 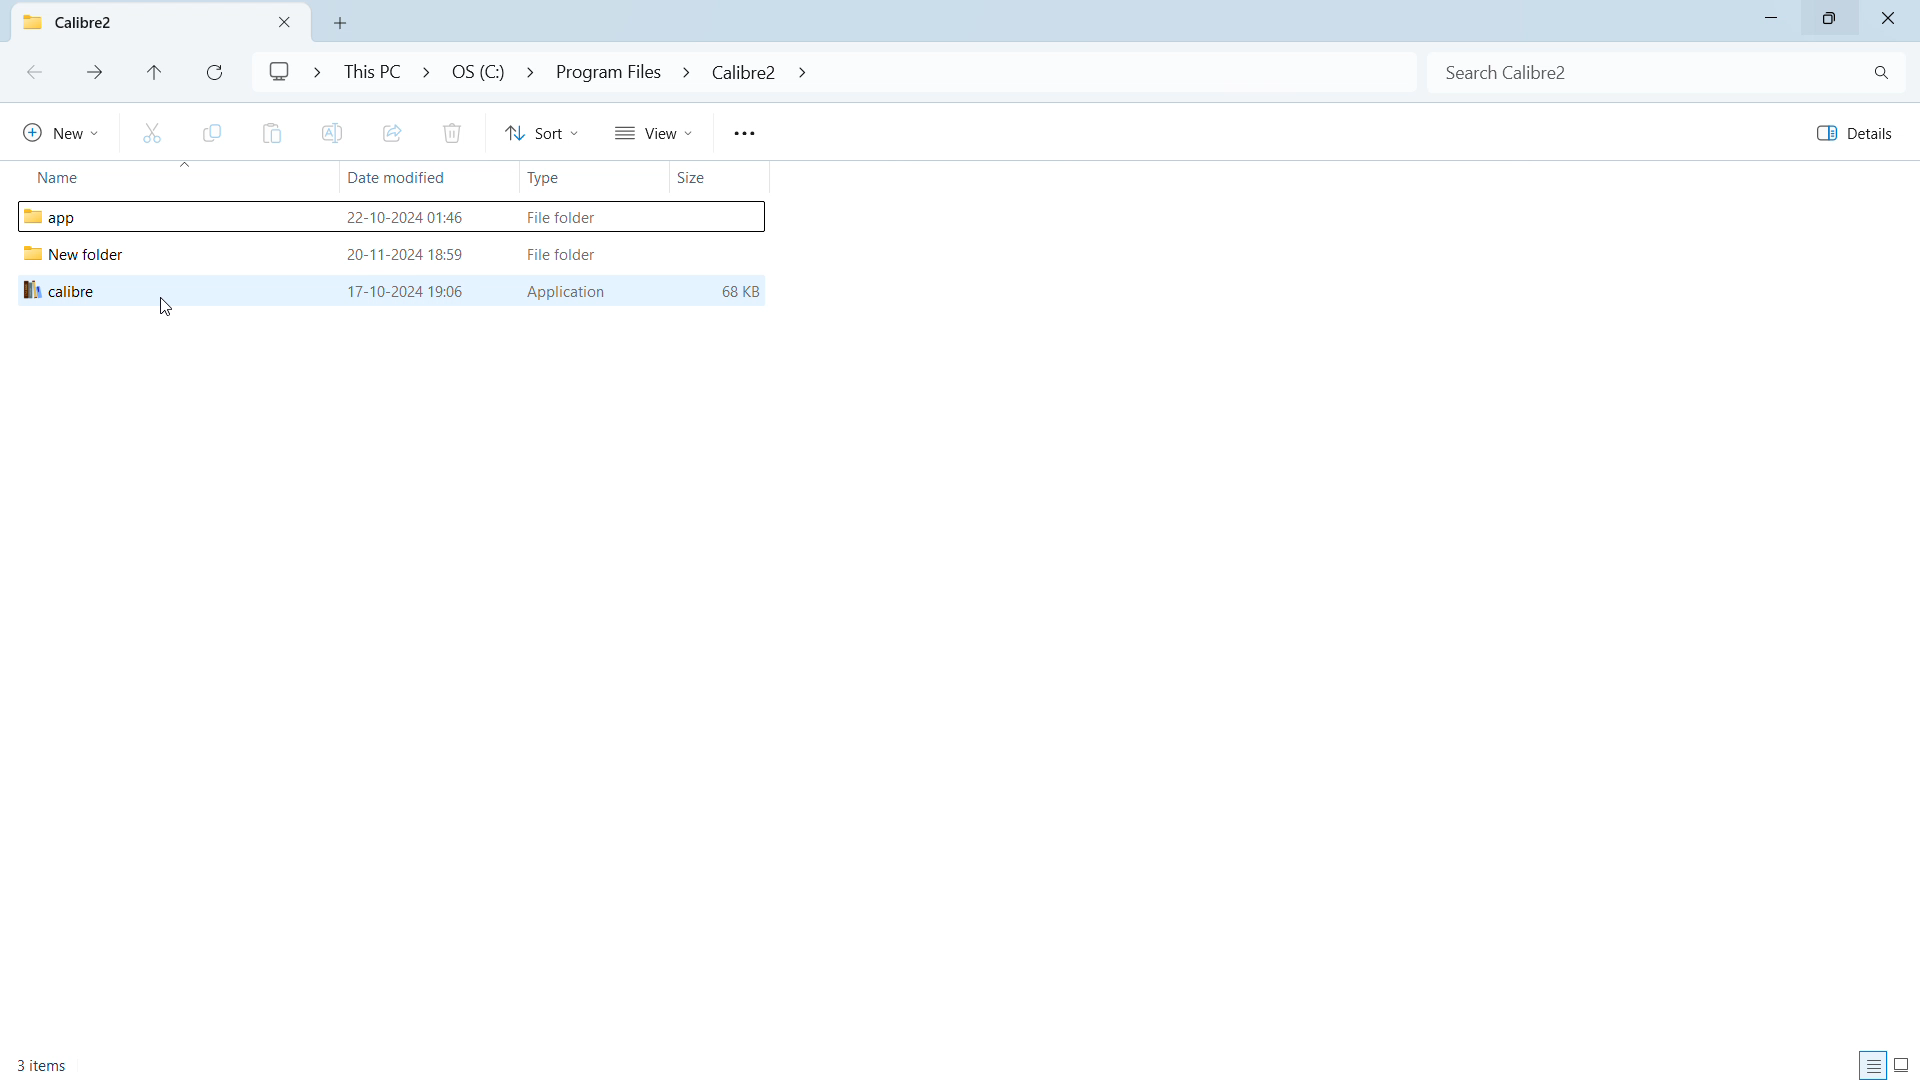 I want to click on File folder, so click(x=560, y=254).